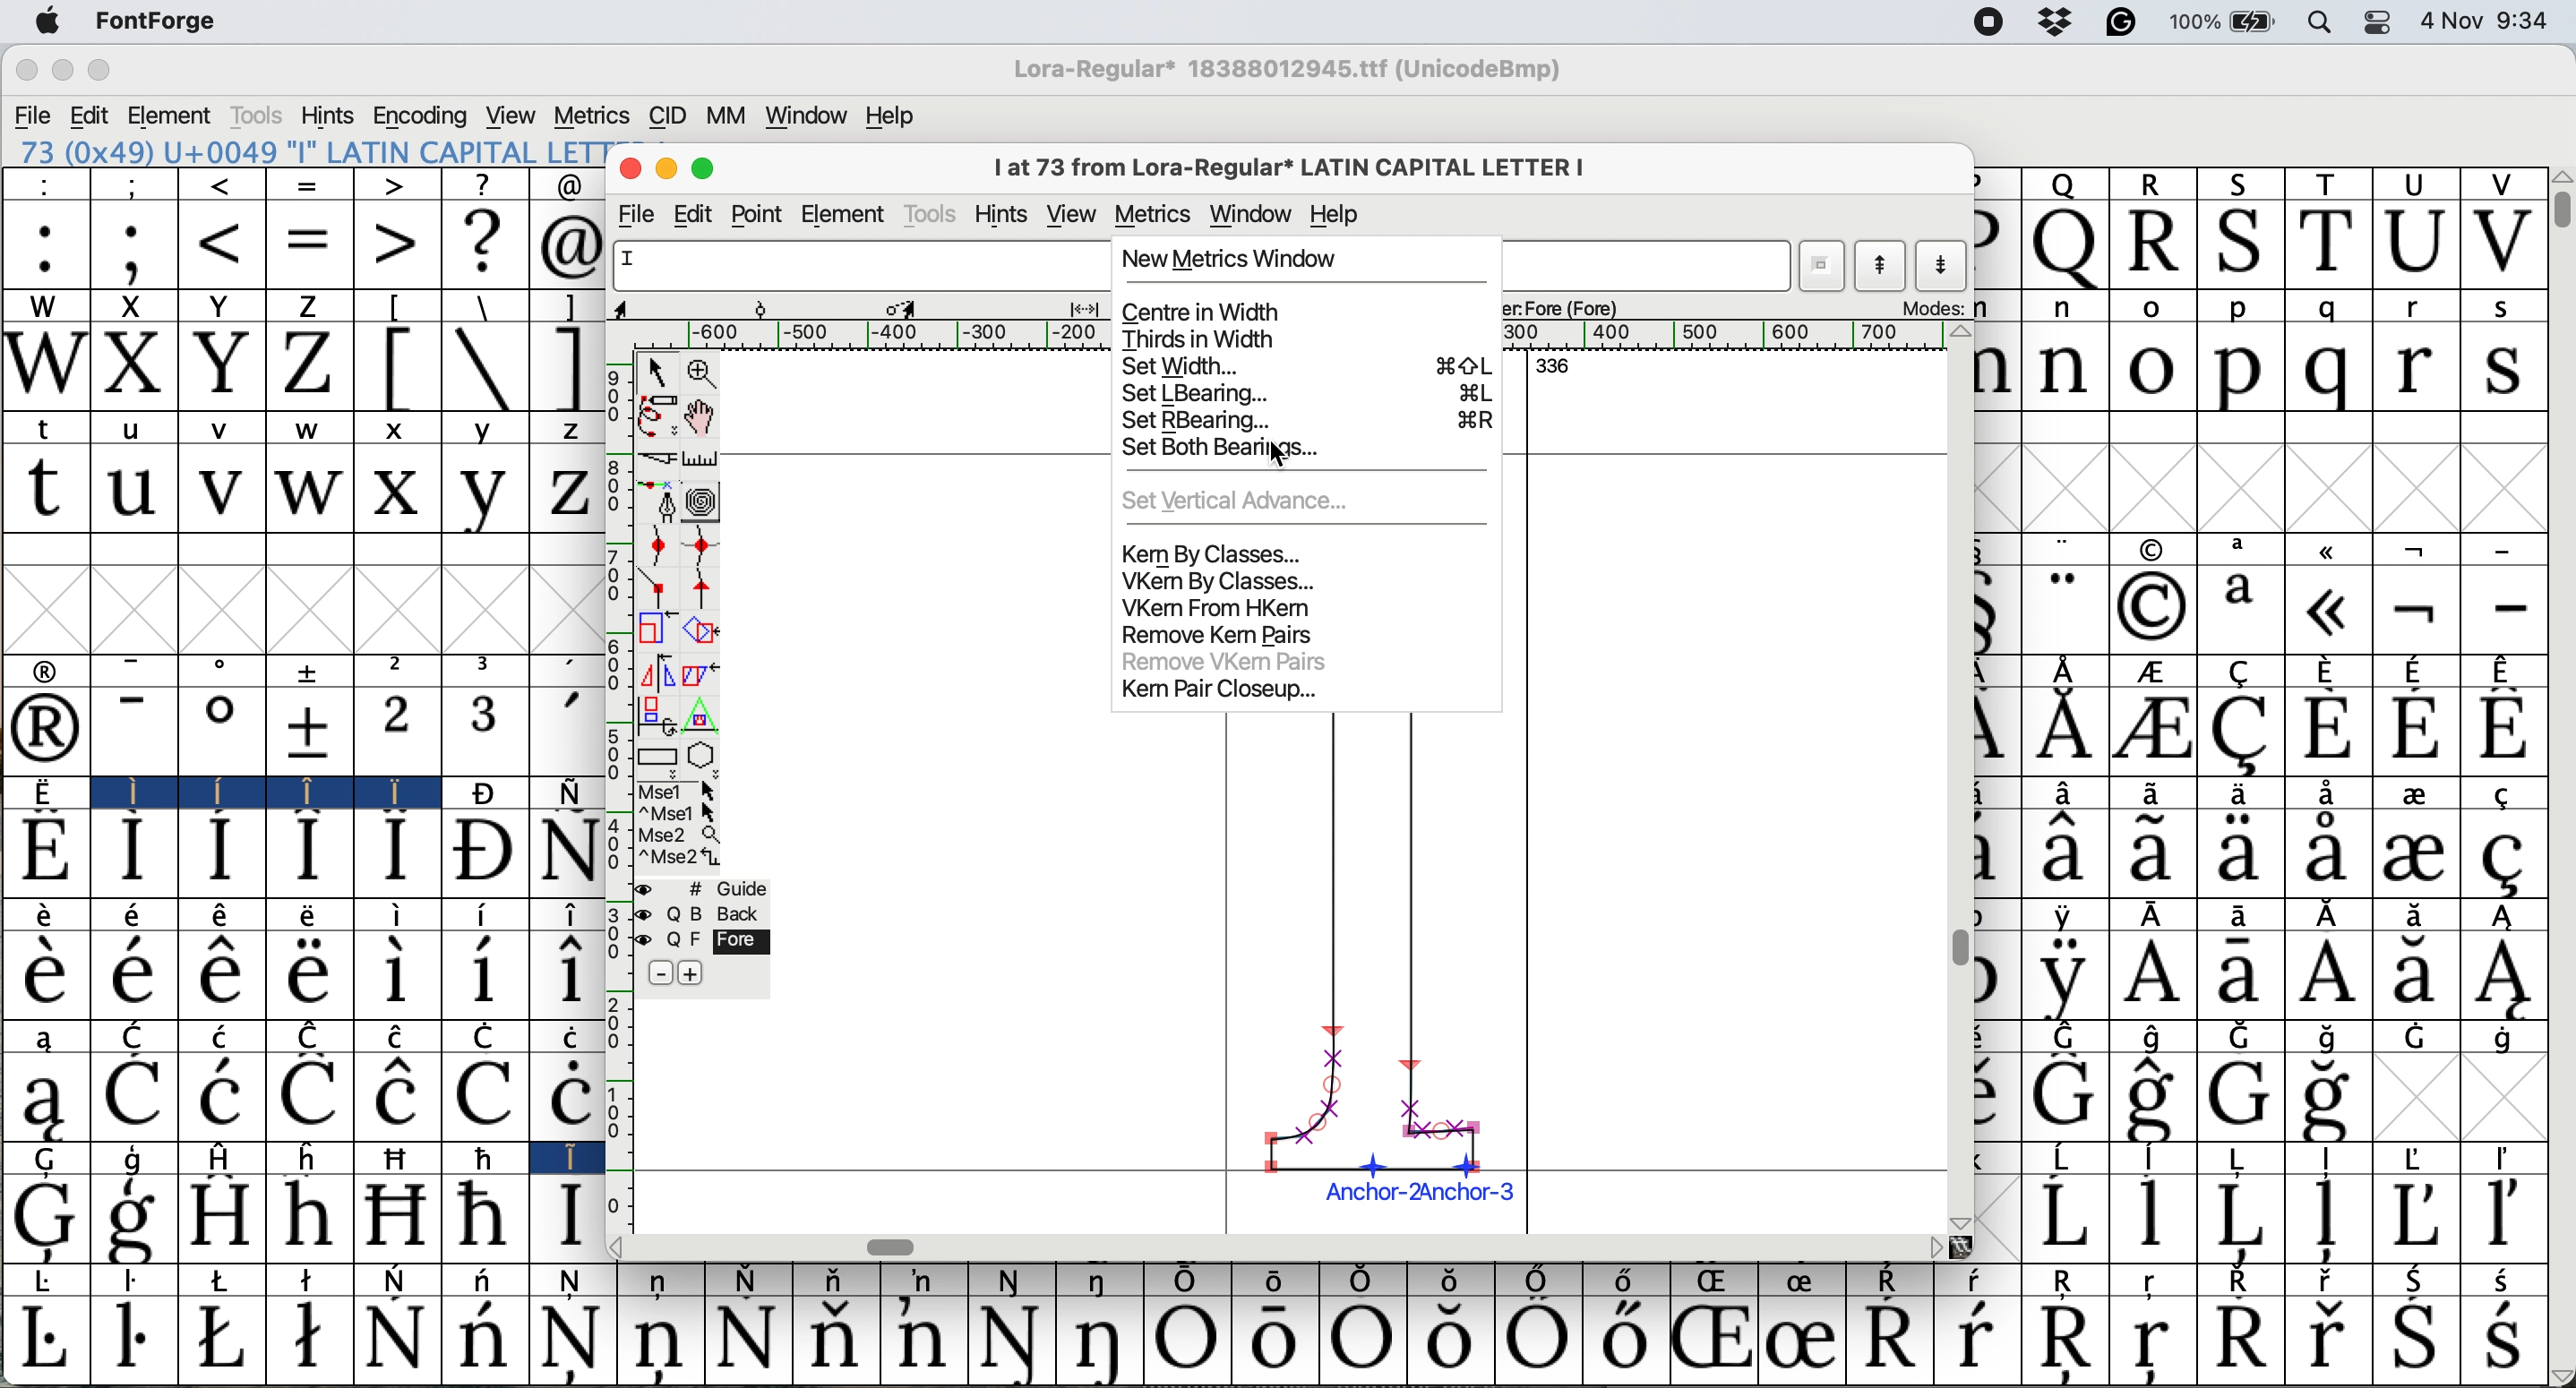 The width and height of the screenshot is (2576, 1388). I want to click on =, so click(313, 186).